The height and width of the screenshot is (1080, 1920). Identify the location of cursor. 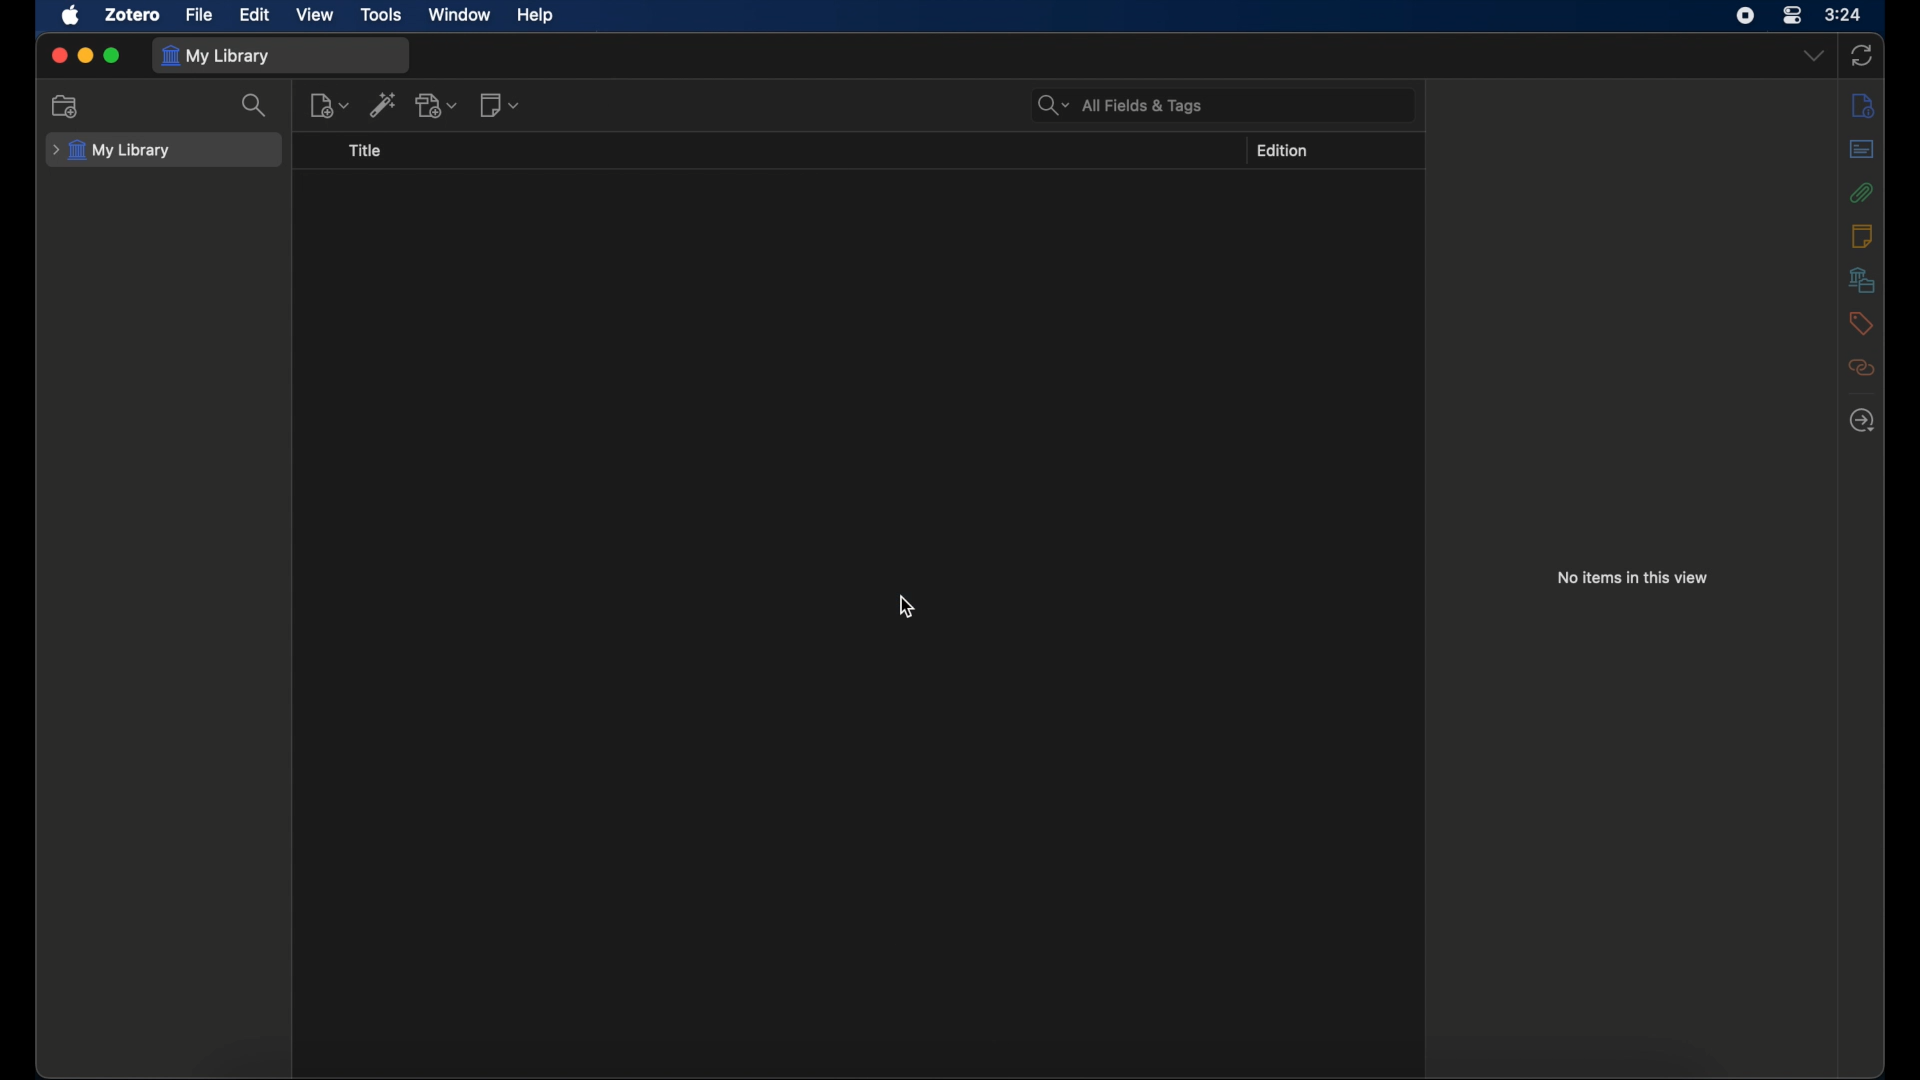
(907, 608).